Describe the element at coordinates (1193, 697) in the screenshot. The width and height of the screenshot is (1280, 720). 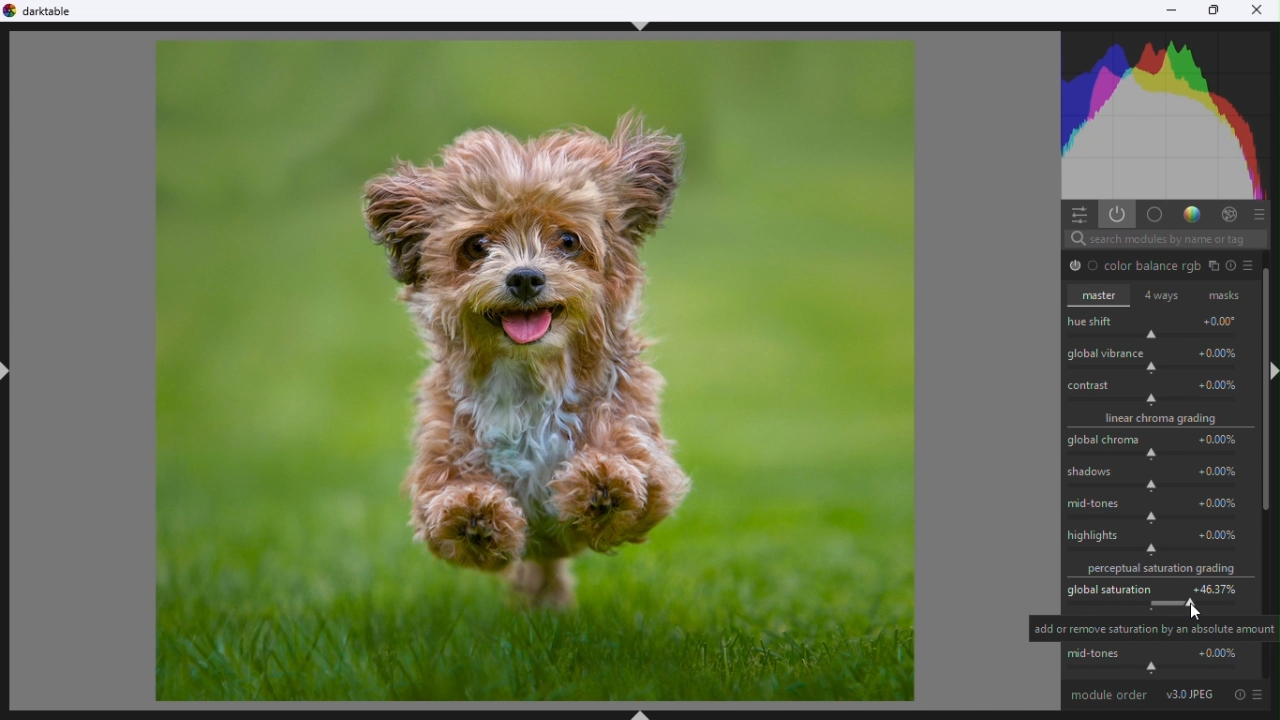
I see `JPEG` at that location.